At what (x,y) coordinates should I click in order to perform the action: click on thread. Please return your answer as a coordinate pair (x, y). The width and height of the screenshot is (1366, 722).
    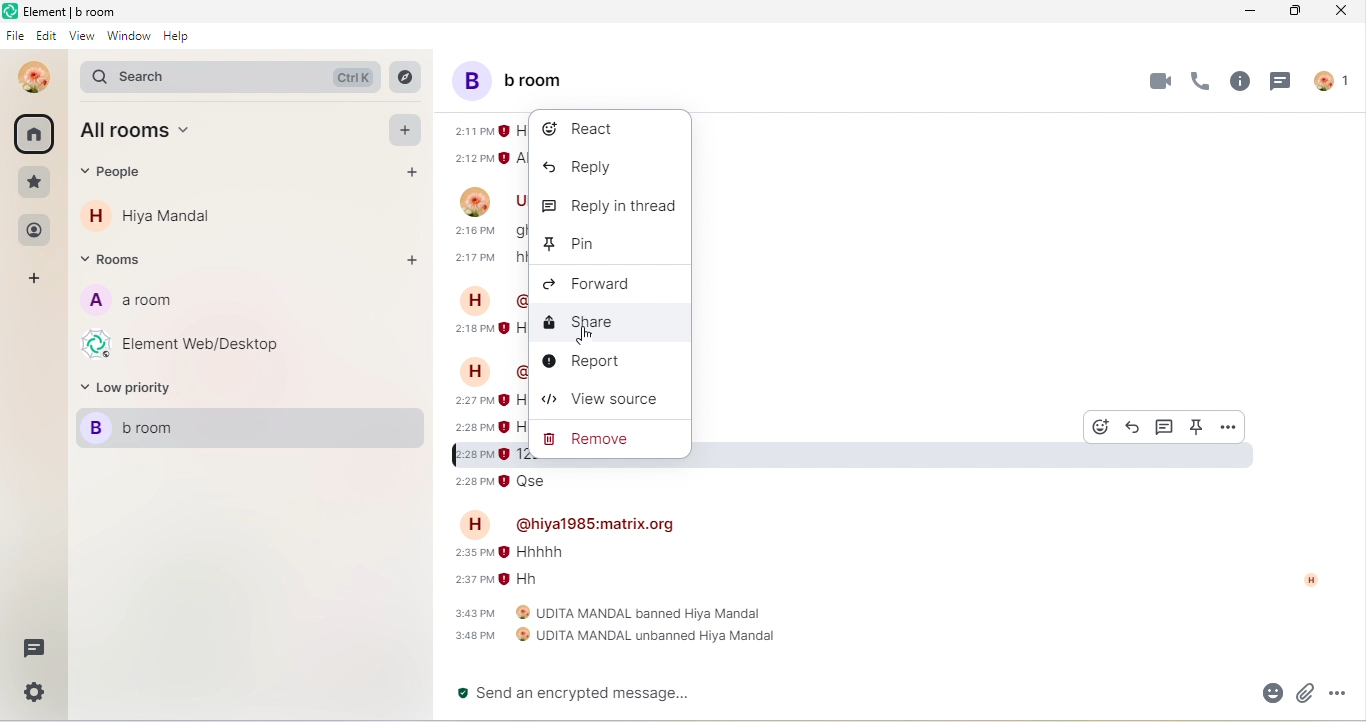
    Looking at the image, I should click on (1285, 85).